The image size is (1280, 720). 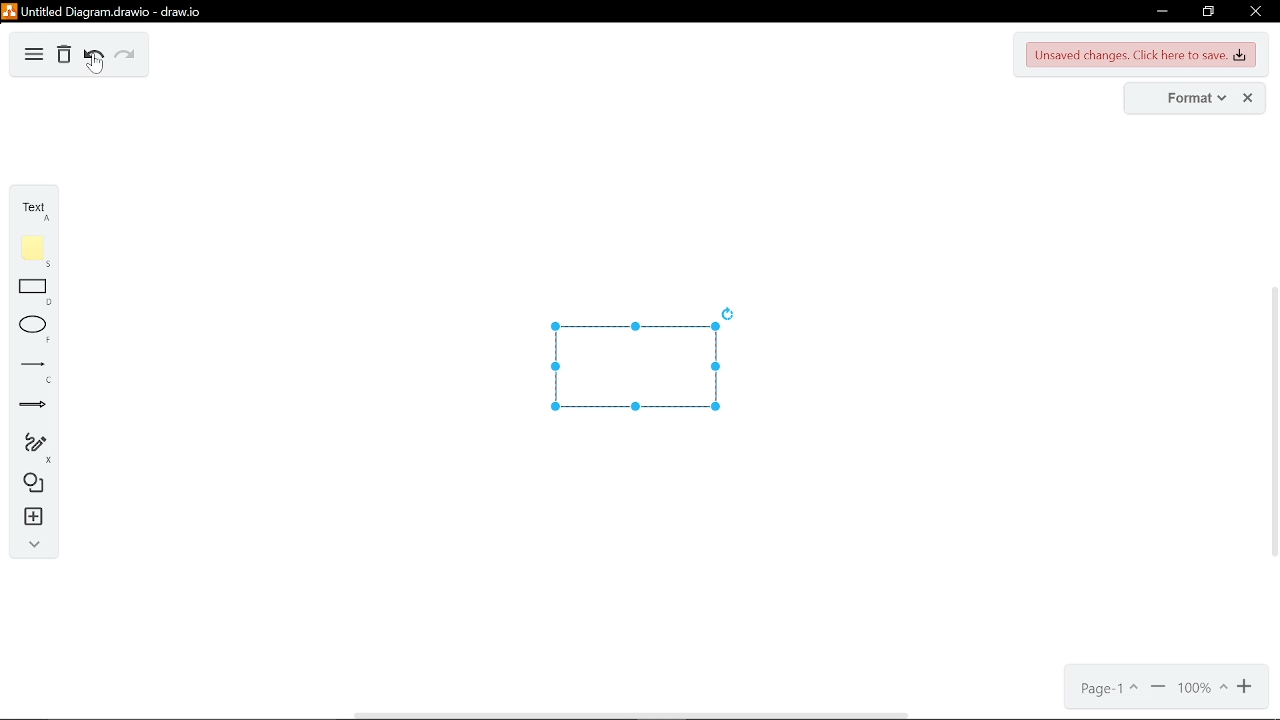 What do you see at coordinates (1189, 98) in the screenshot?
I see `format` at bounding box center [1189, 98].